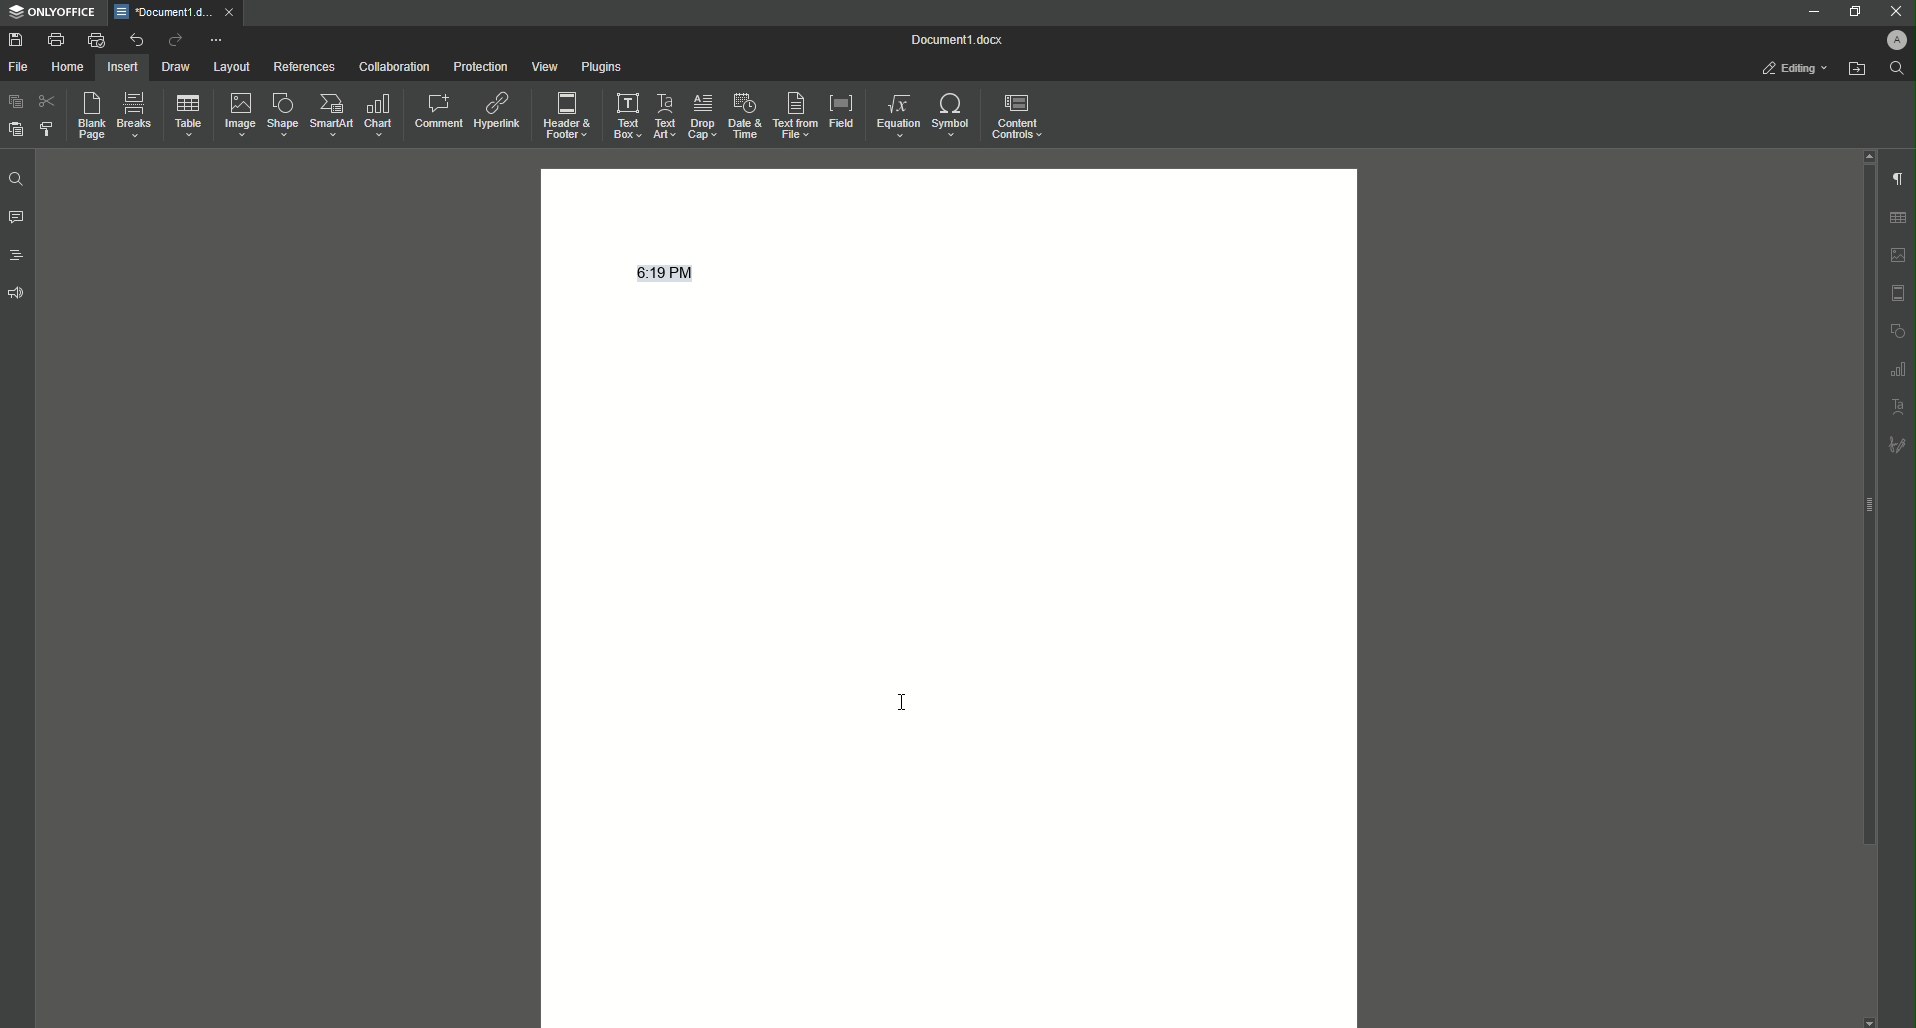 Image resolution: width=1916 pixels, height=1028 pixels. I want to click on Collaboration, so click(390, 65).